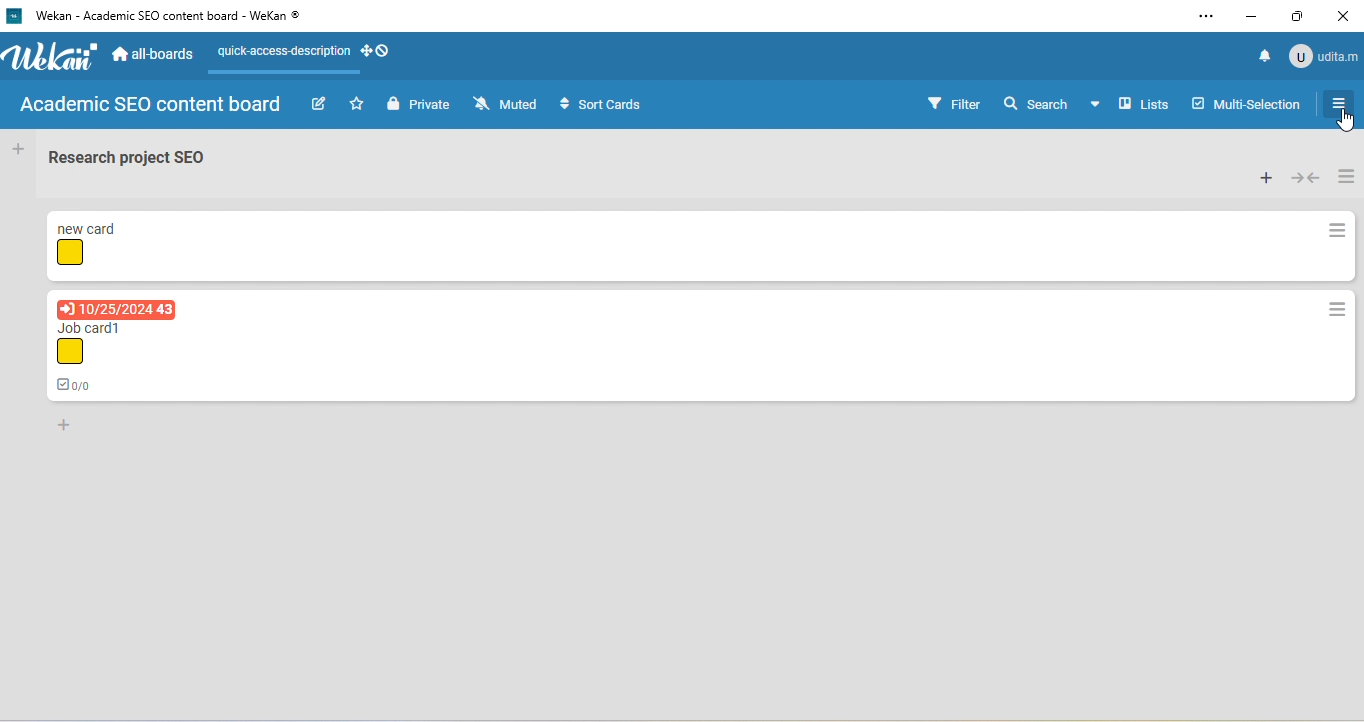 Image resolution: width=1364 pixels, height=722 pixels. What do you see at coordinates (319, 104) in the screenshot?
I see `edit` at bounding box center [319, 104].